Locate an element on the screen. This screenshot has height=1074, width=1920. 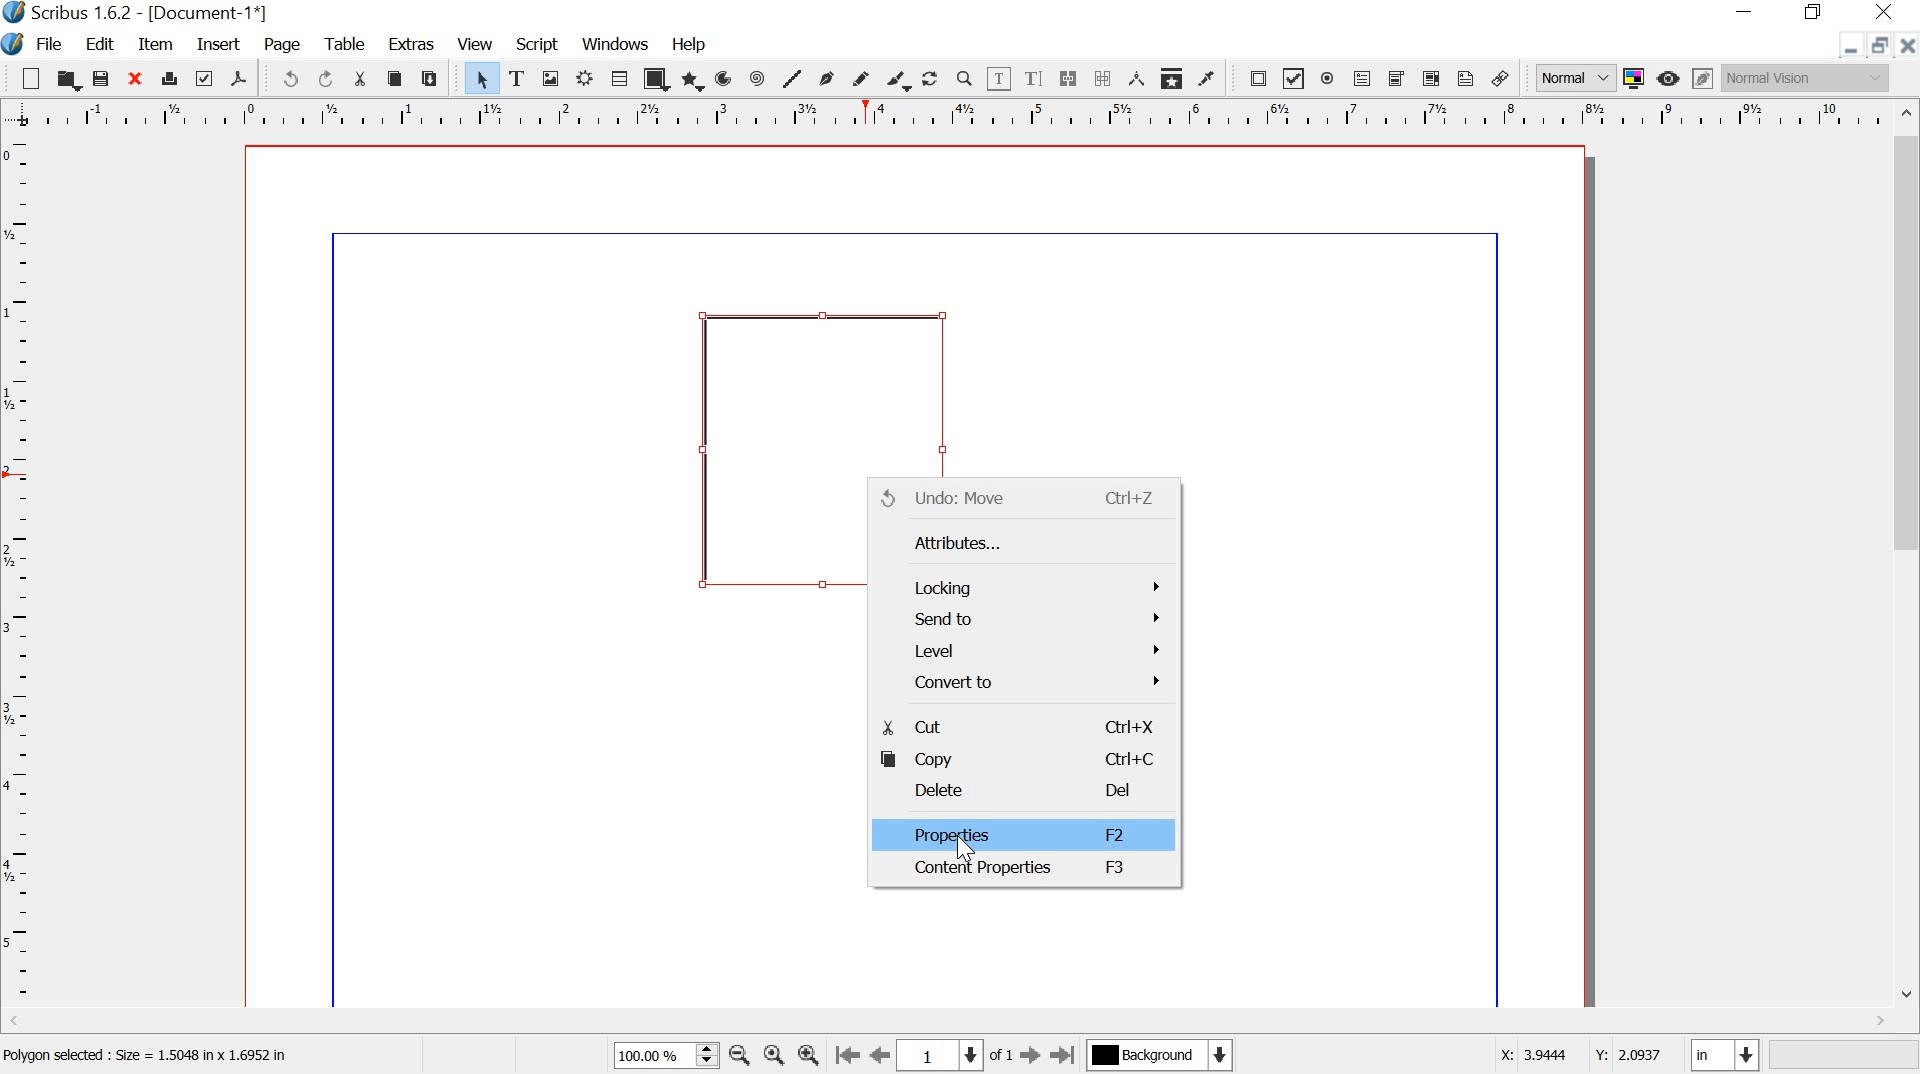
pdf radio button is located at coordinates (1331, 80).